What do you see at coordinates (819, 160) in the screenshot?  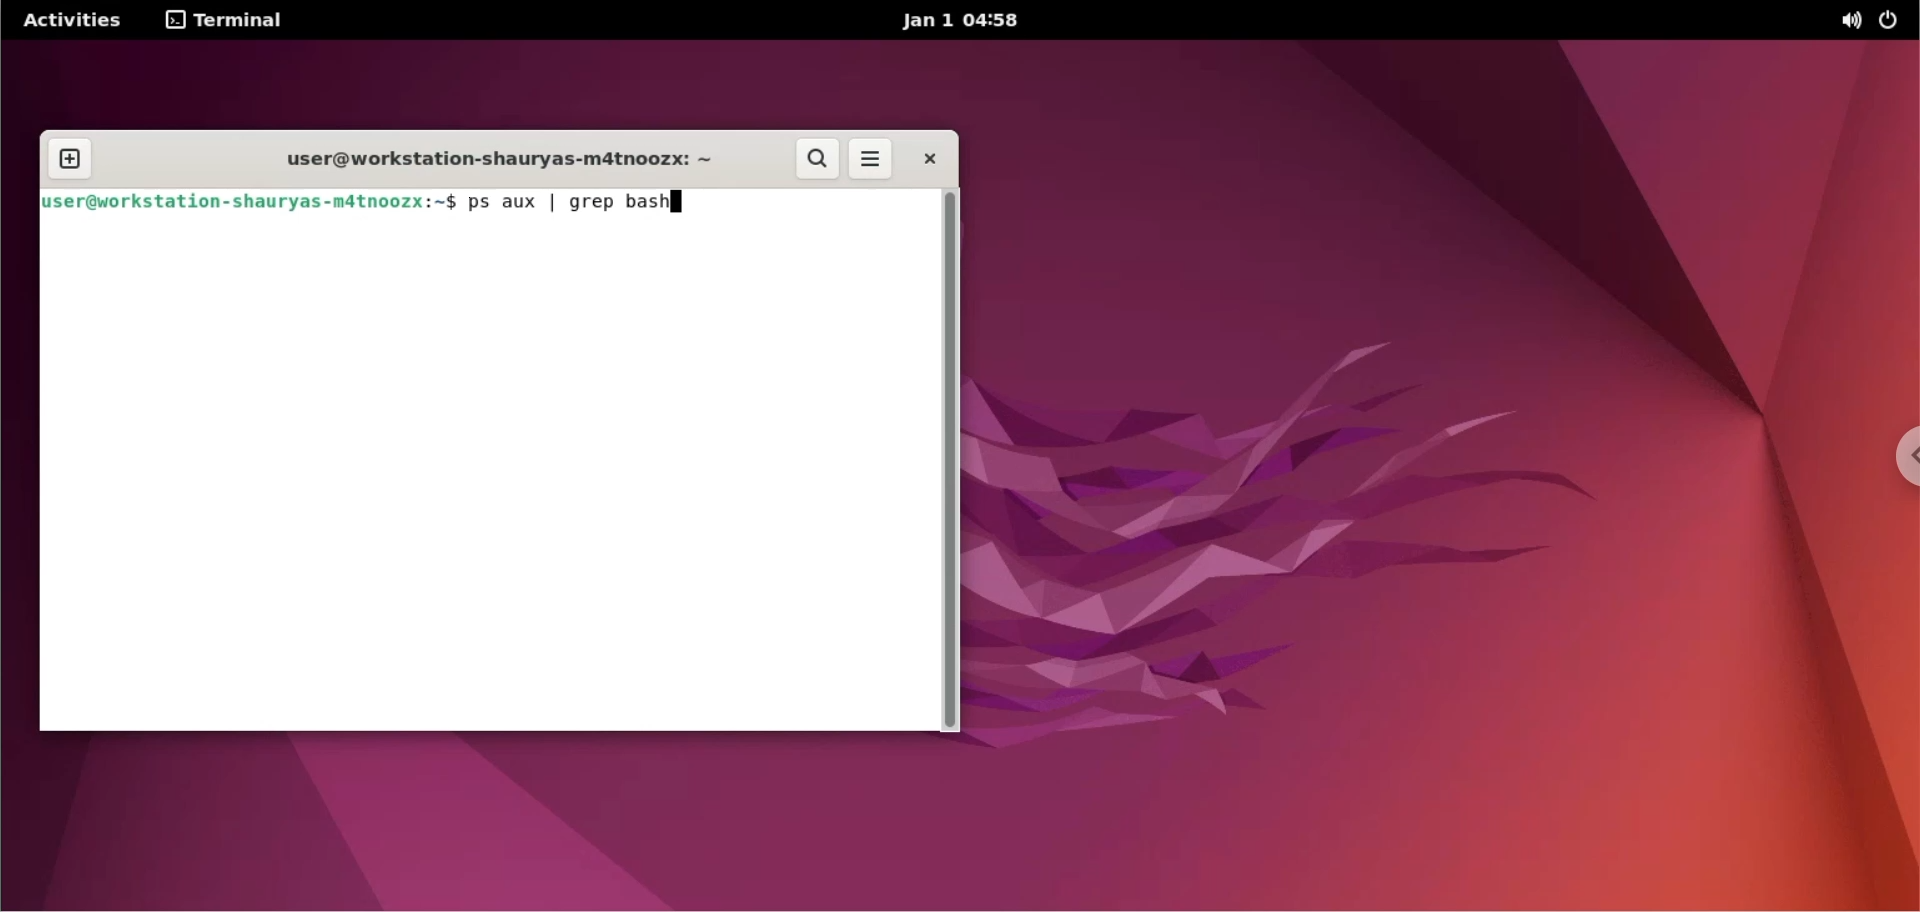 I see `search` at bounding box center [819, 160].